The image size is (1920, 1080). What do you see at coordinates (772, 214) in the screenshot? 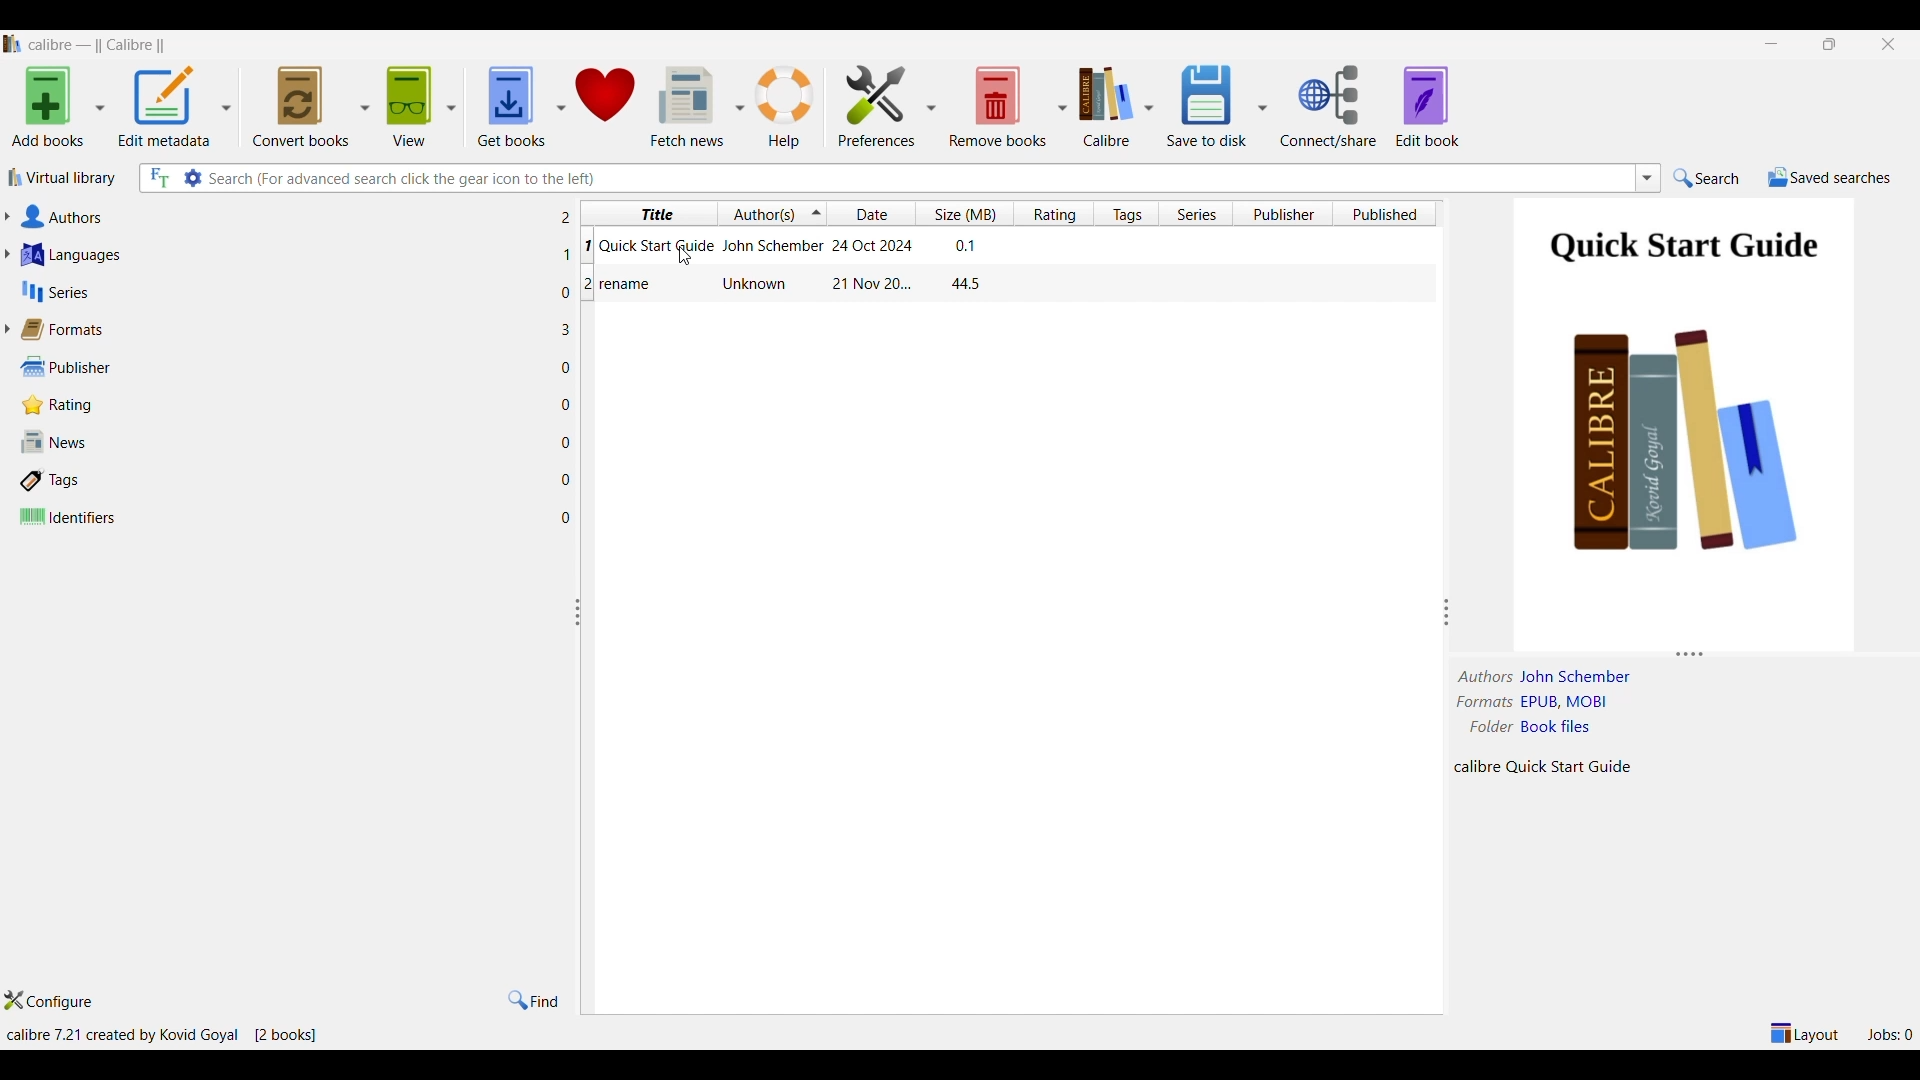
I see `Author(s) column, current sorting` at bounding box center [772, 214].